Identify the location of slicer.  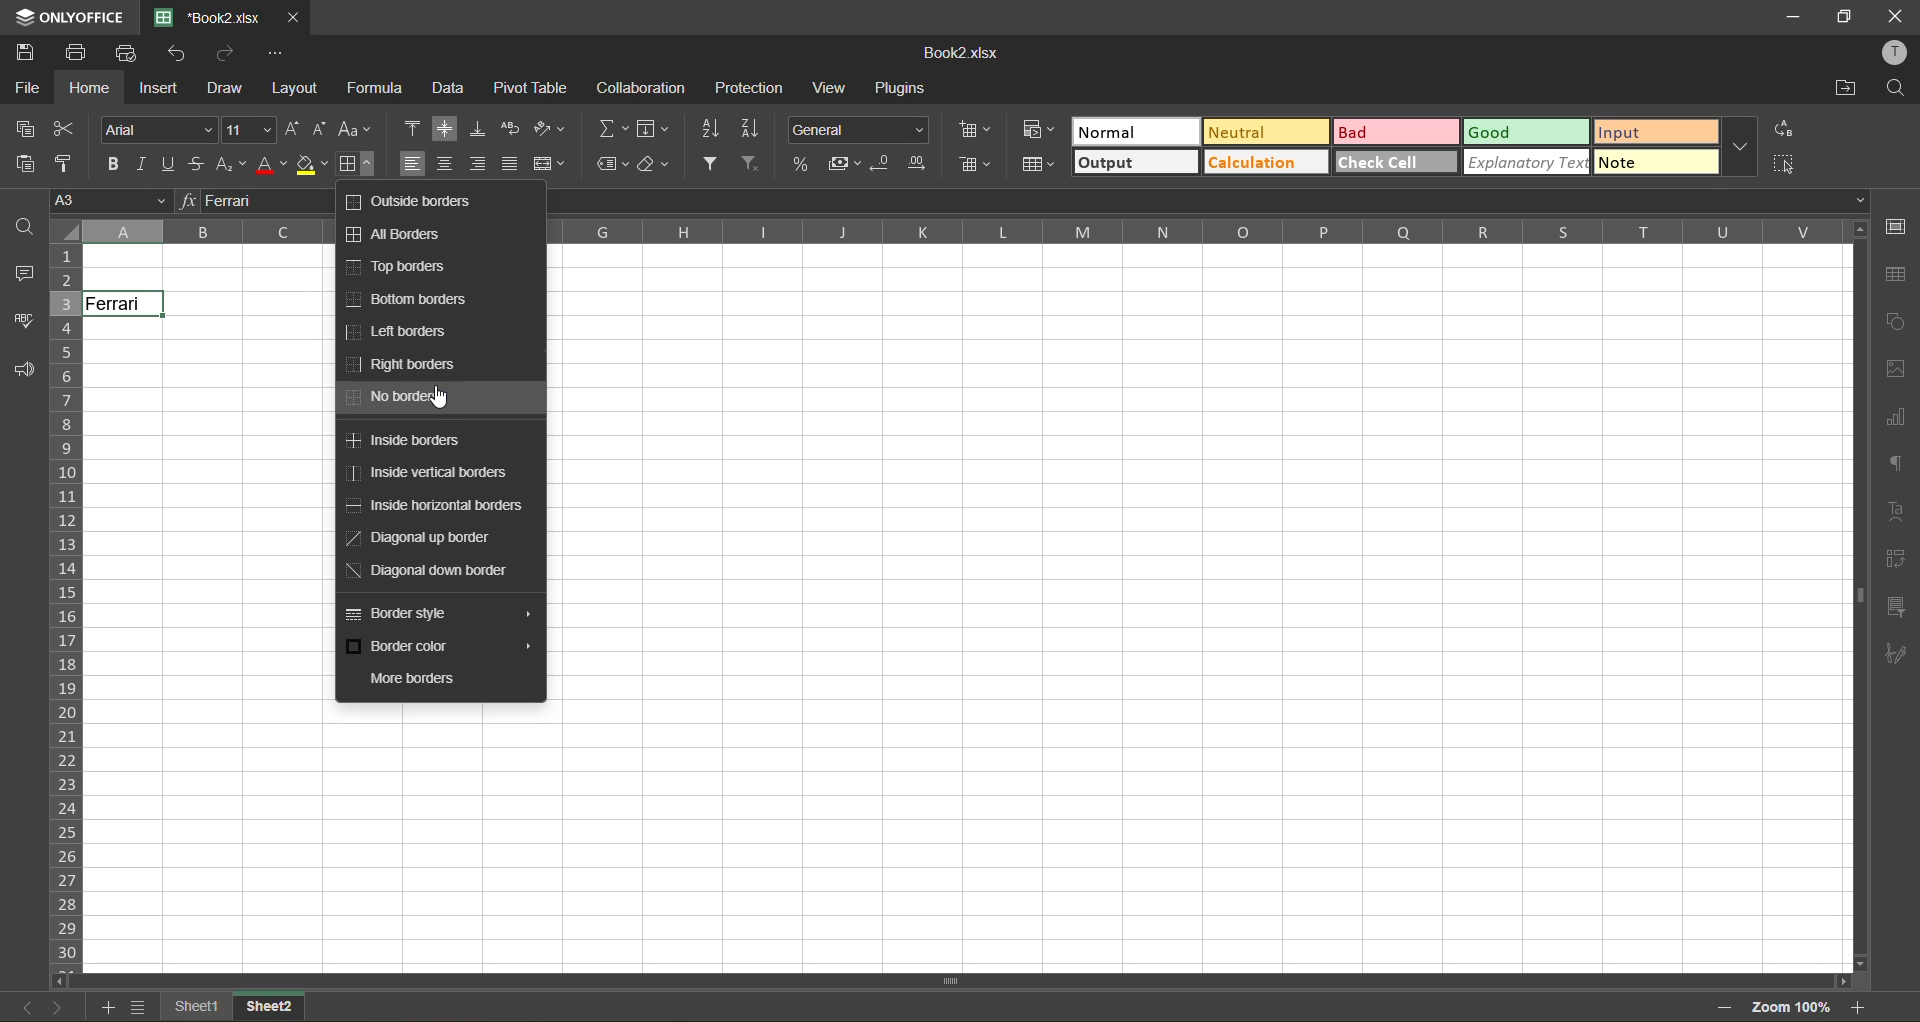
(1895, 611).